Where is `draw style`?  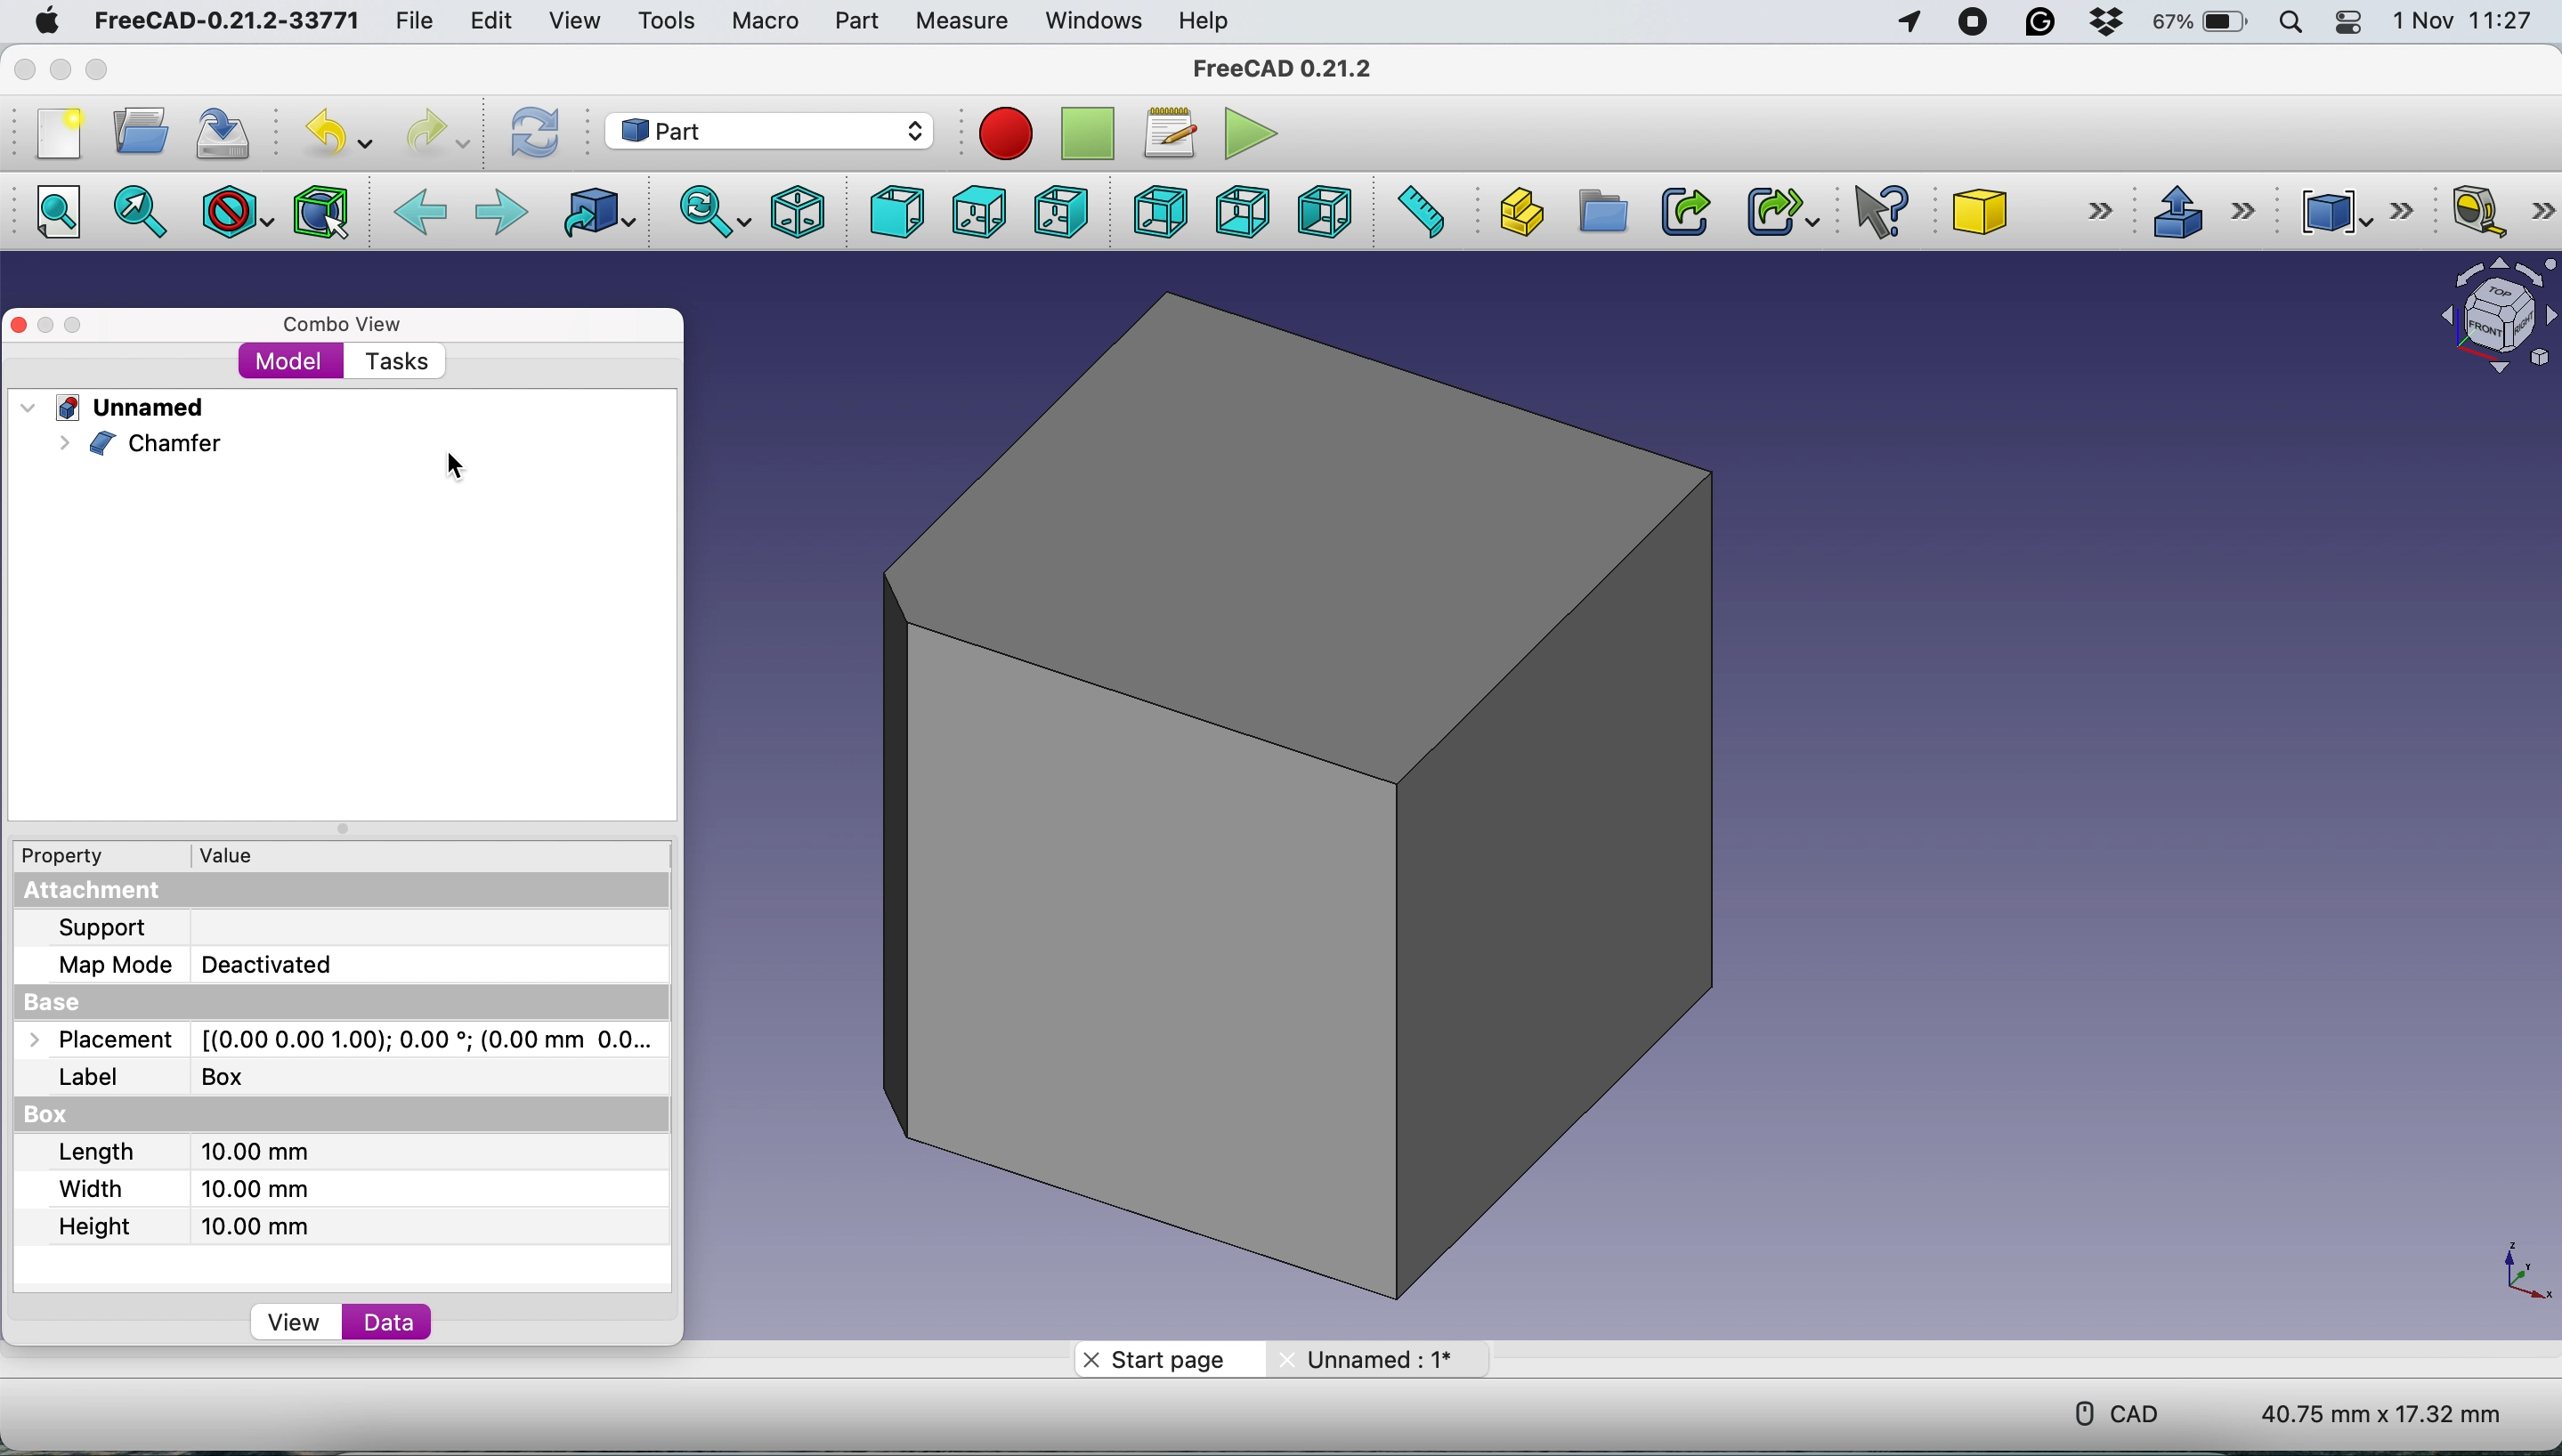
draw style is located at coordinates (234, 211).